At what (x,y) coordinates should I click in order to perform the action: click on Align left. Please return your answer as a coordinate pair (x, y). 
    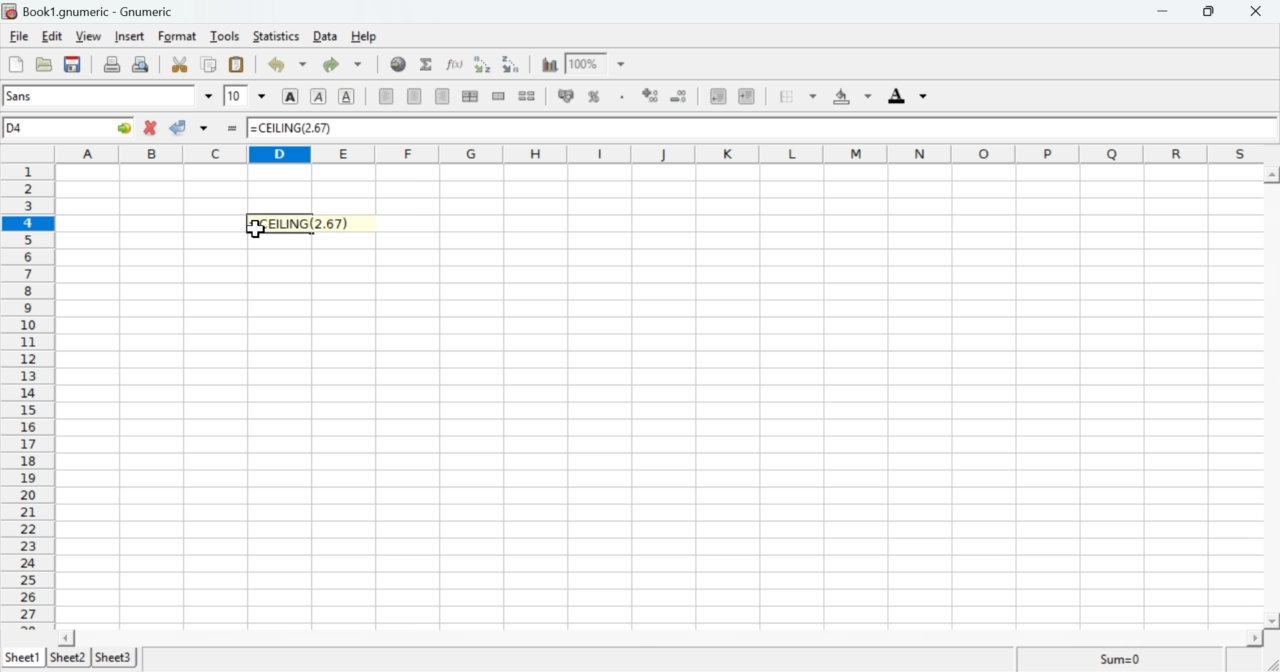
    Looking at the image, I should click on (386, 96).